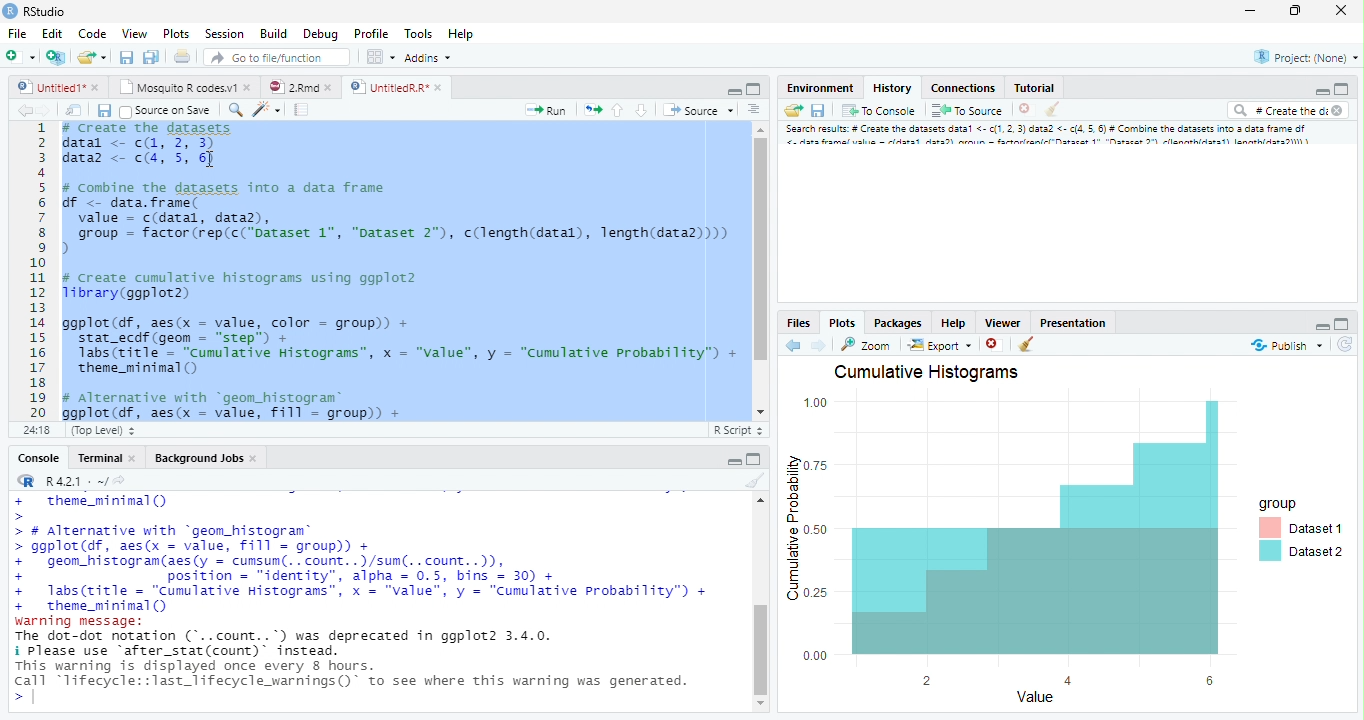 The width and height of the screenshot is (1364, 720). I want to click on Clear console, so click(1029, 346).